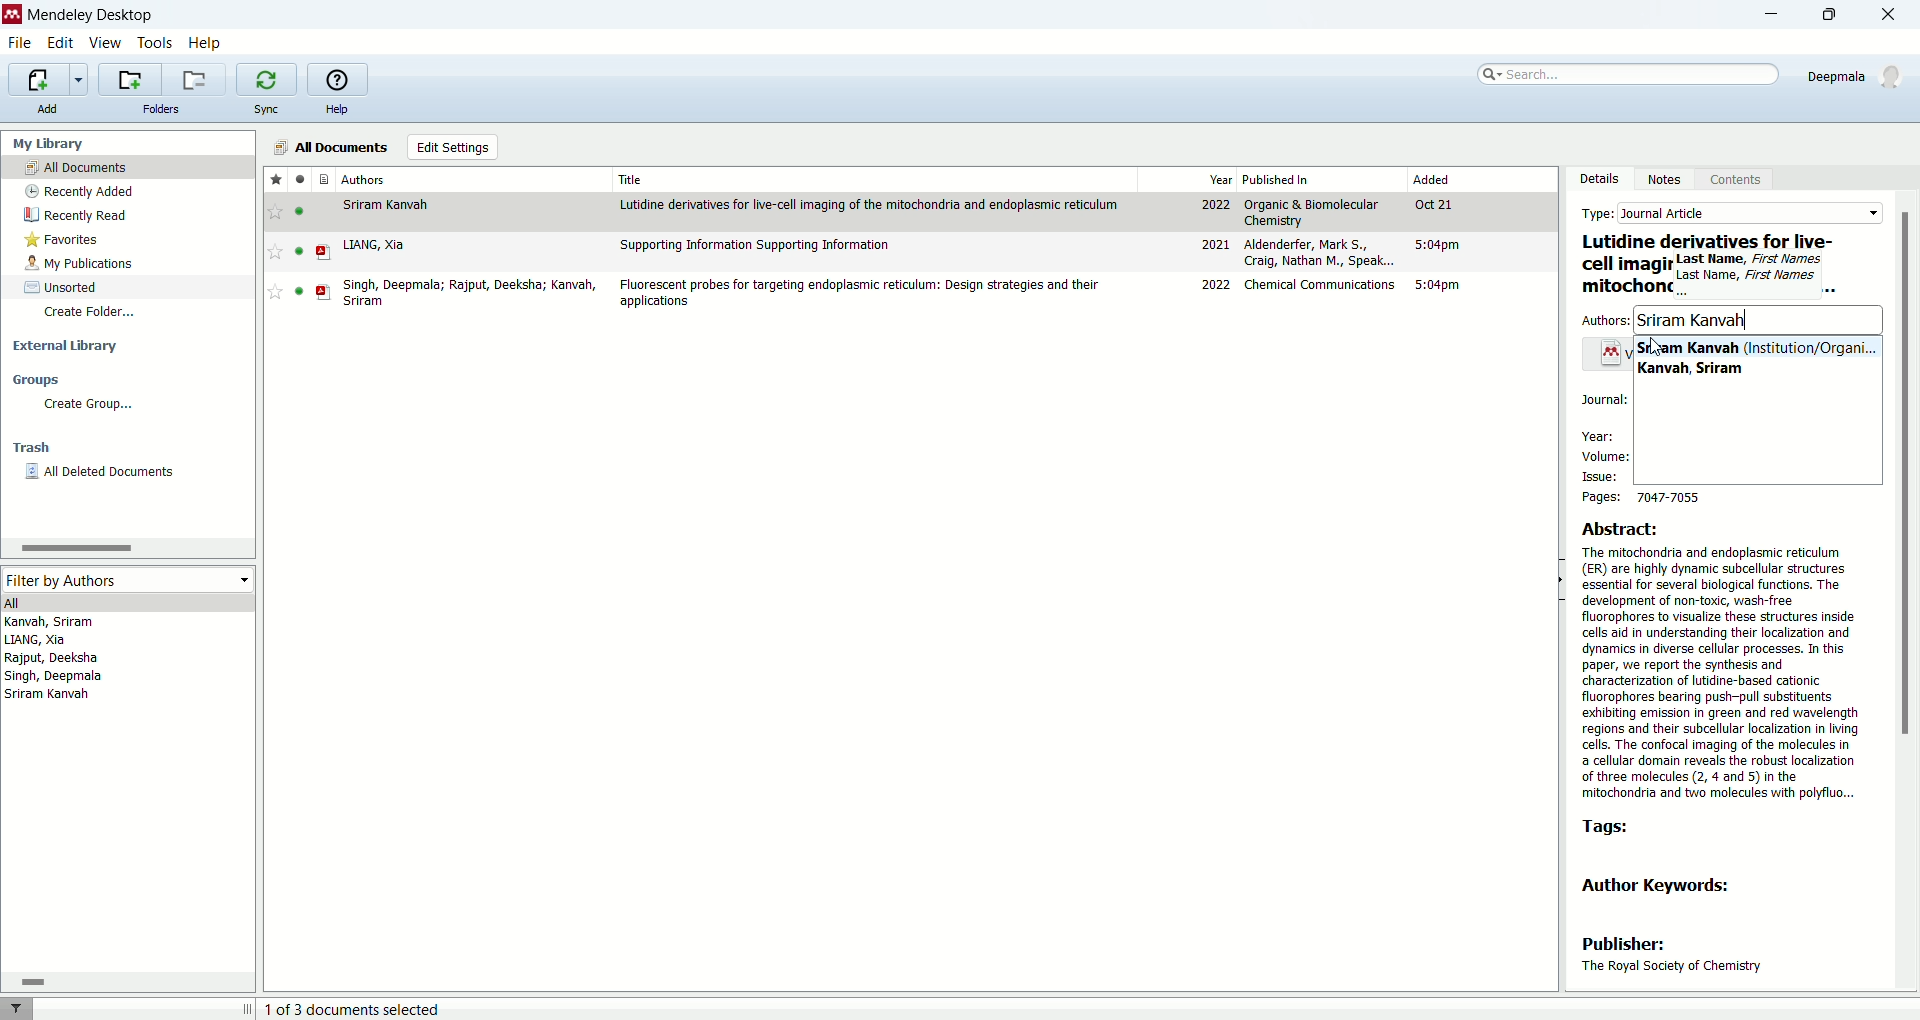  I want to click on Icon, so click(1610, 352).